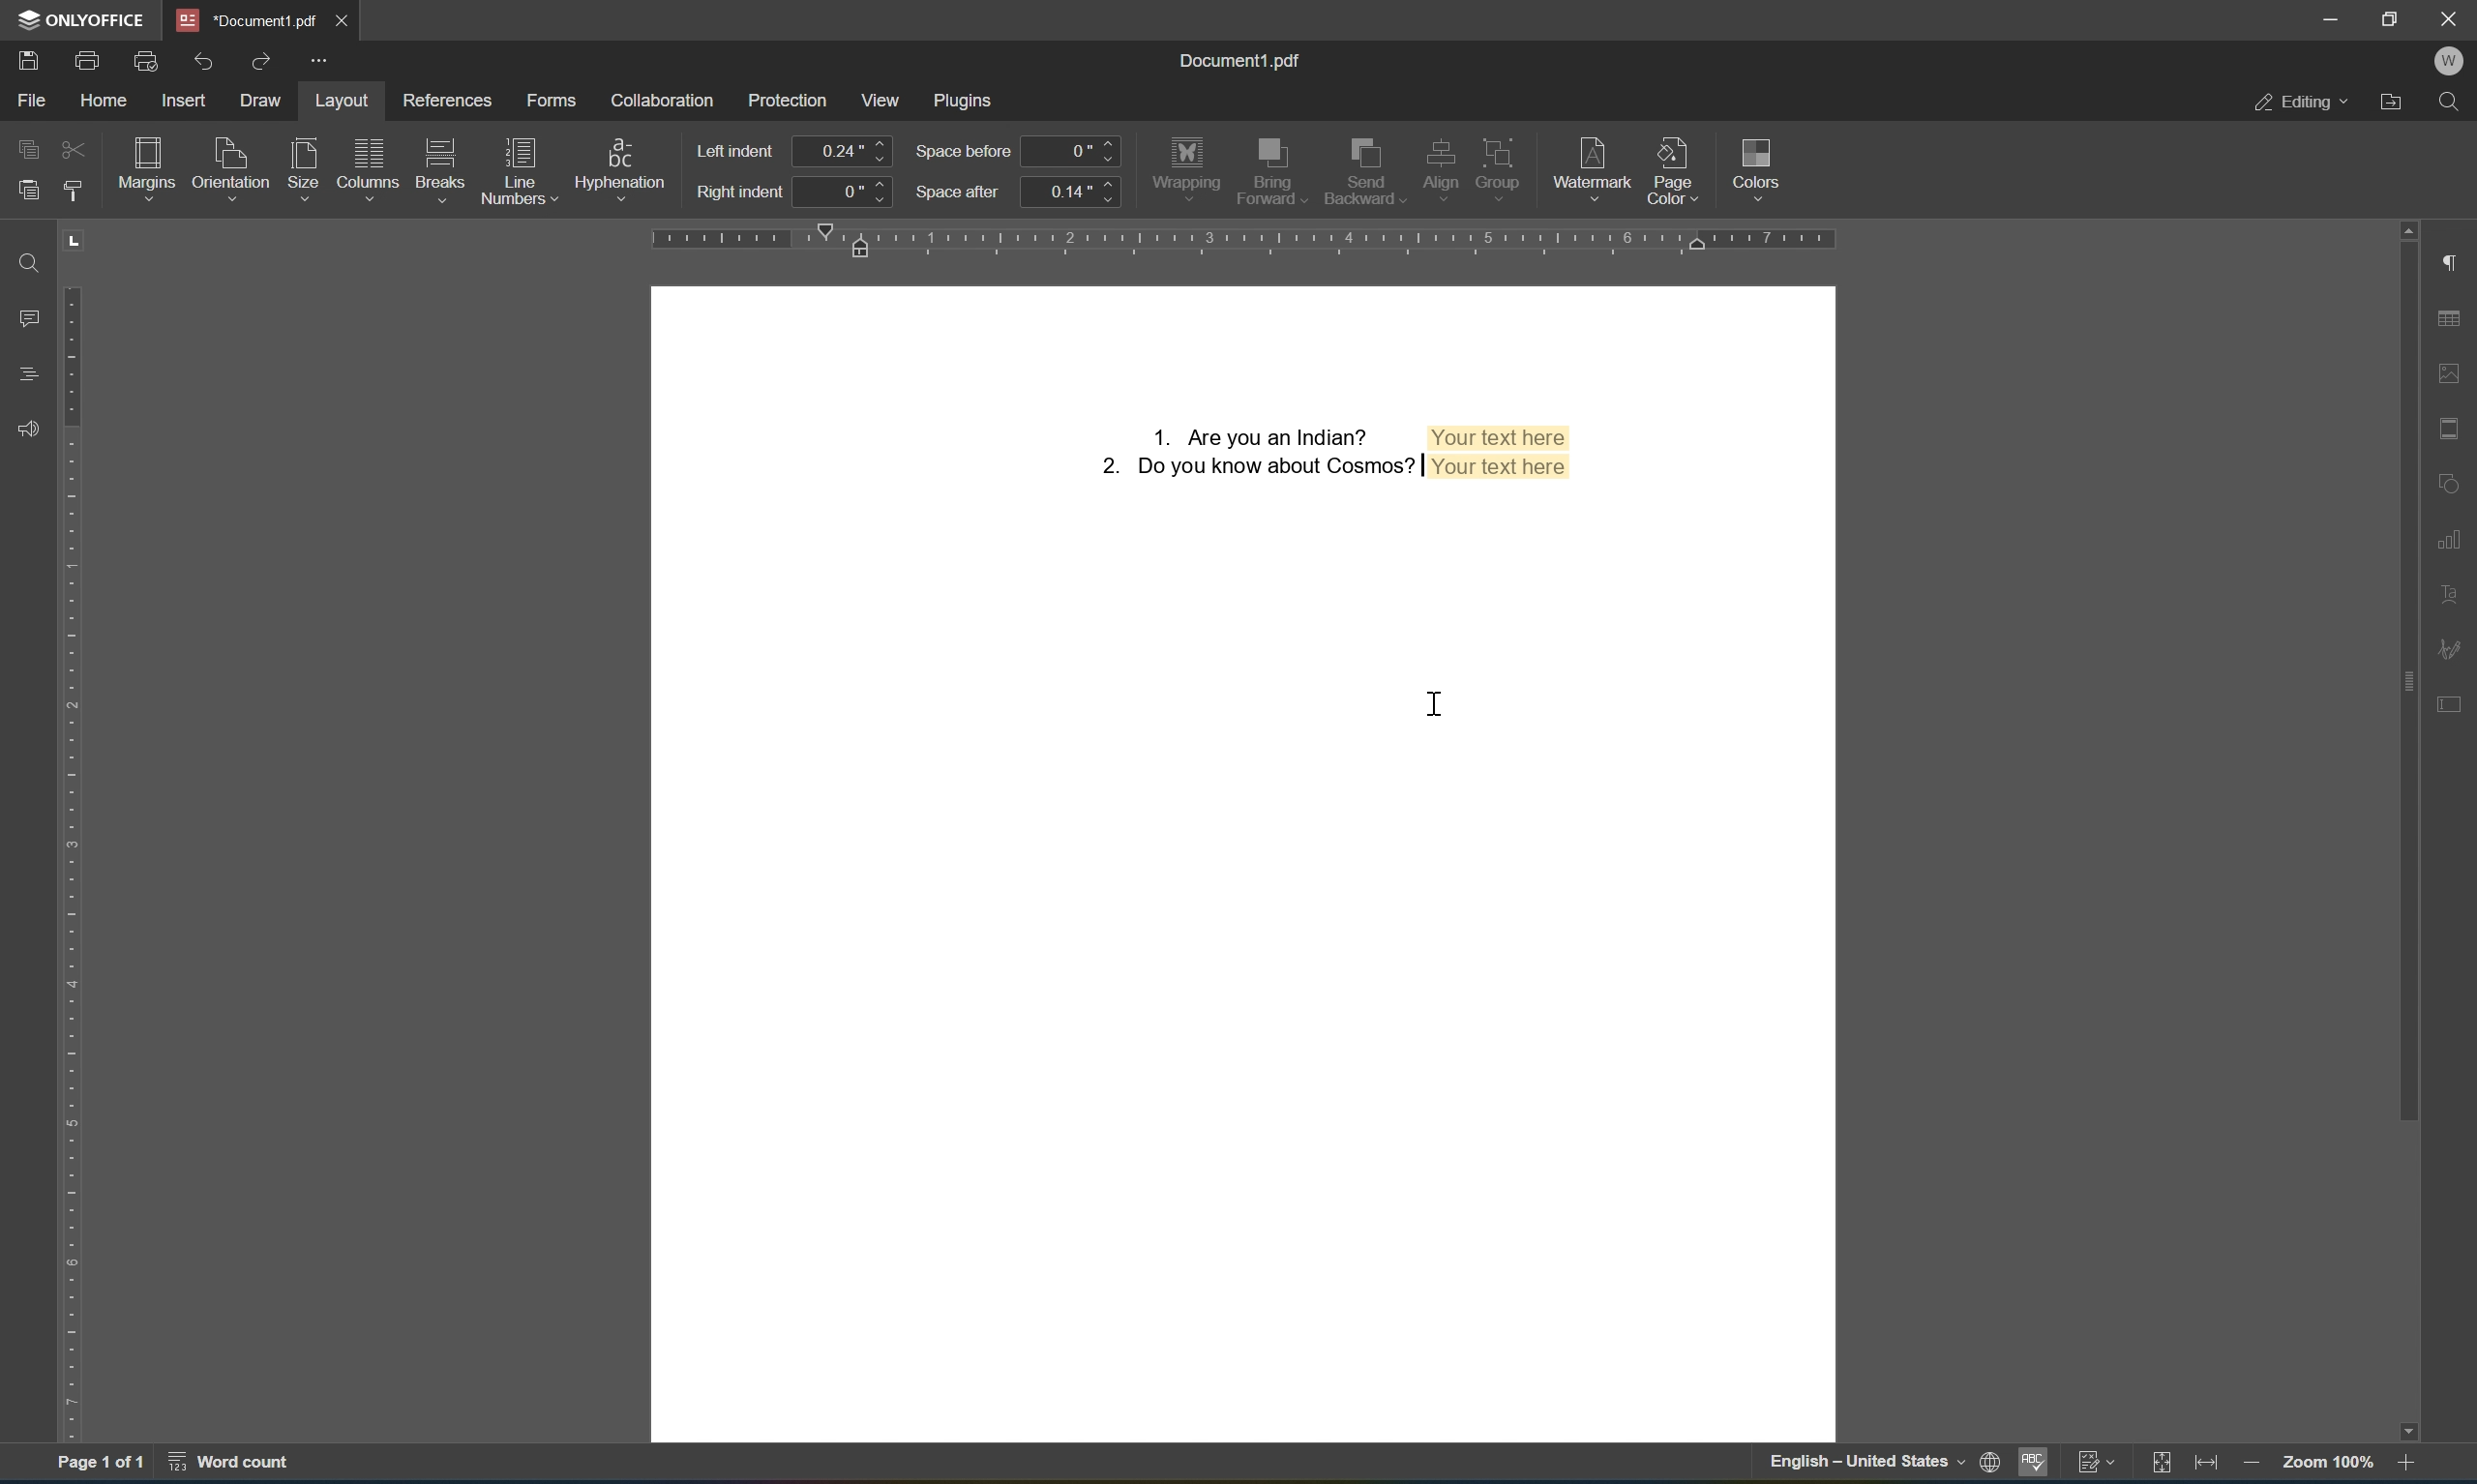 Image resolution: width=2477 pixels, height=1484 pixels. What do you see at coordinates (2448, 20) in the screenshot?
I see `close` at bounding box center [2448, 20].